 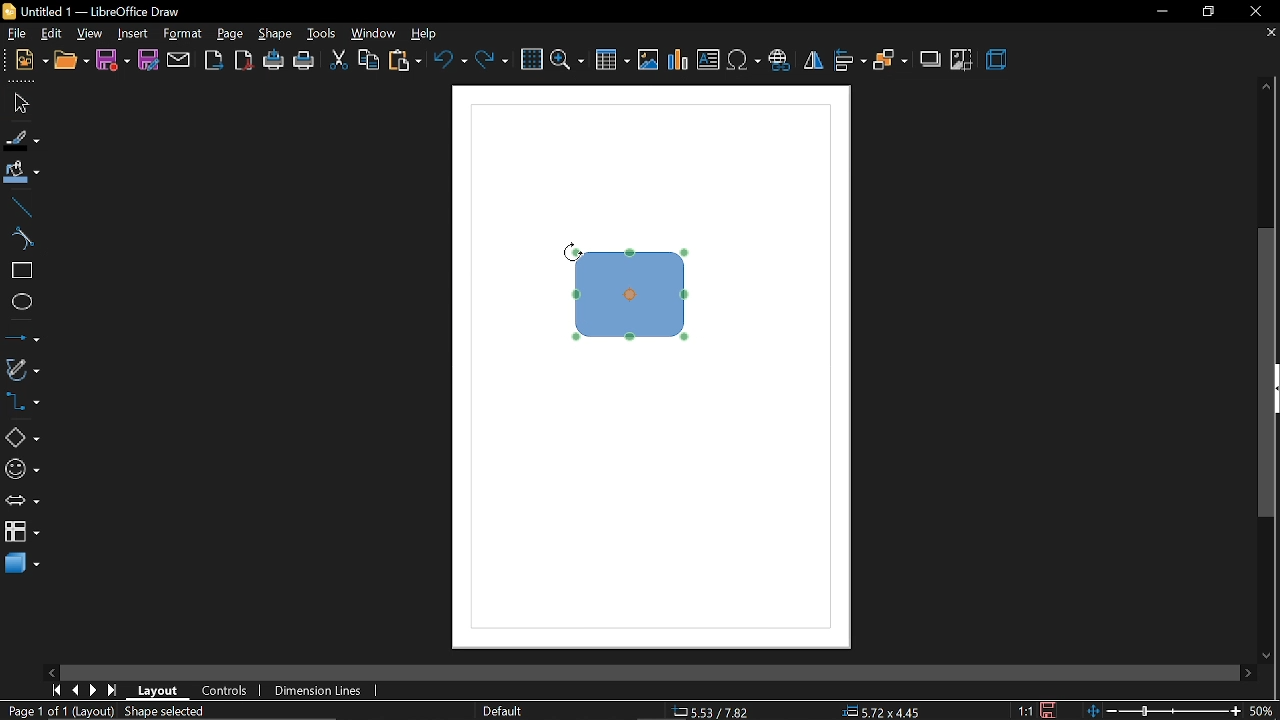 What do you see at coordinates (148, 61) in the screenshot?
I see `save as` at bounding box center [148, 61].